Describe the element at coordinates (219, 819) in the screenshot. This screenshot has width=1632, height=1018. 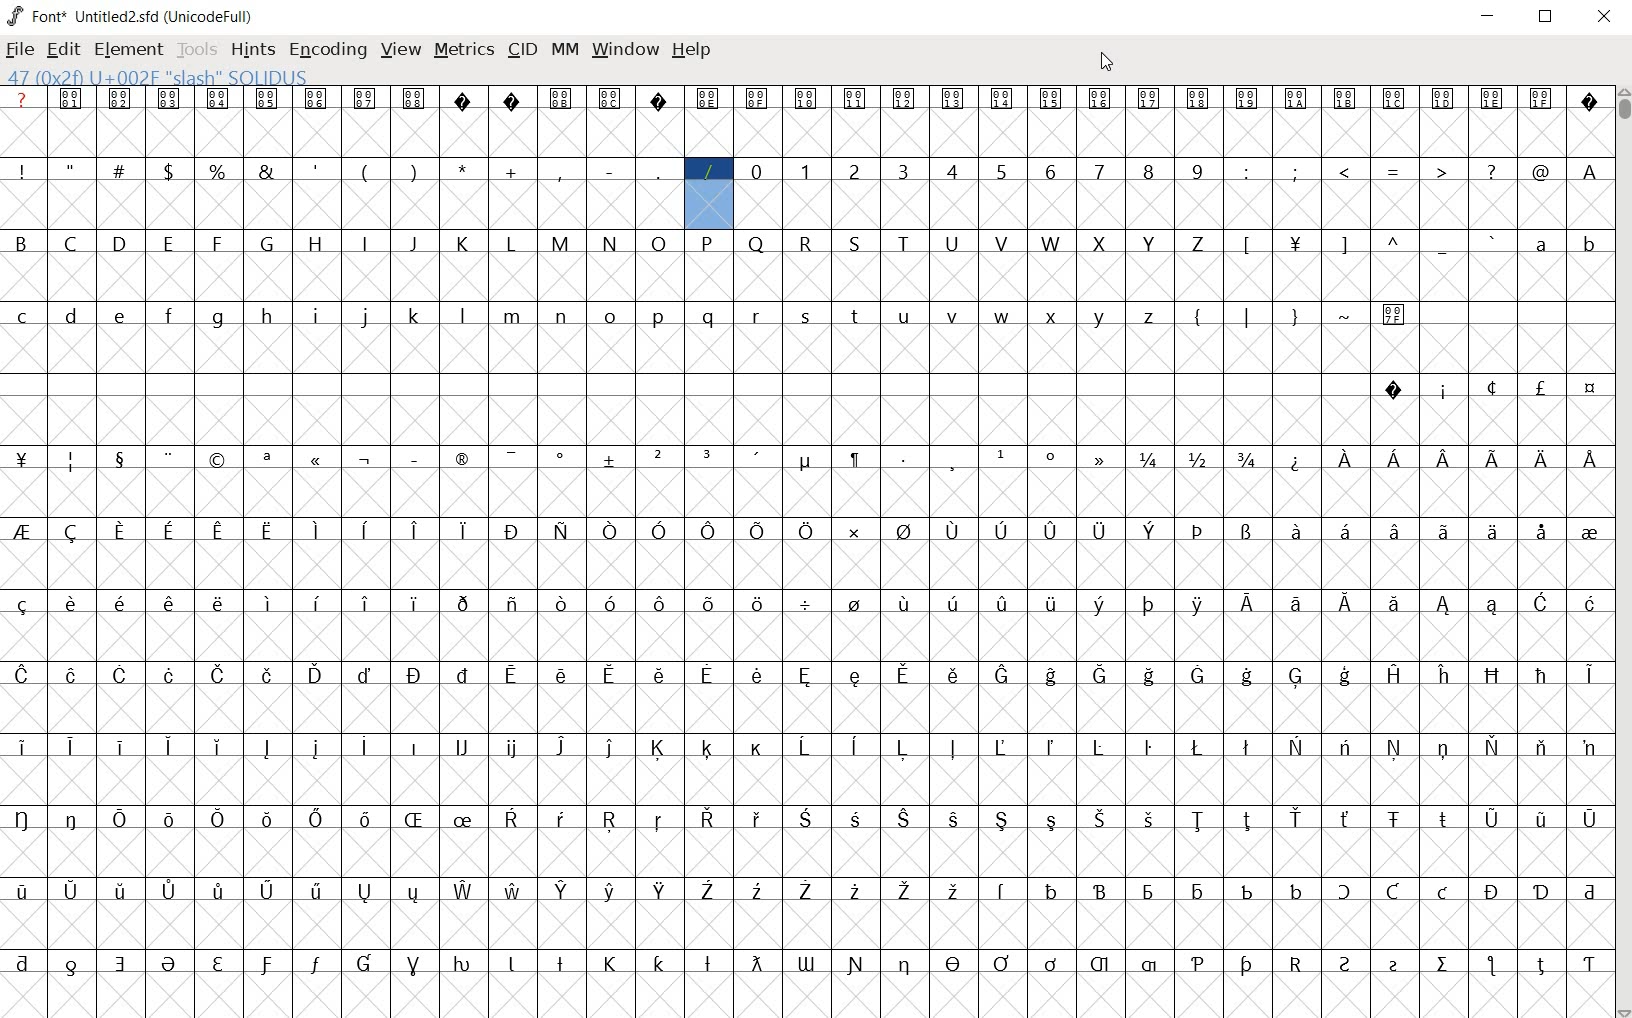
I see `glyph` at that location.